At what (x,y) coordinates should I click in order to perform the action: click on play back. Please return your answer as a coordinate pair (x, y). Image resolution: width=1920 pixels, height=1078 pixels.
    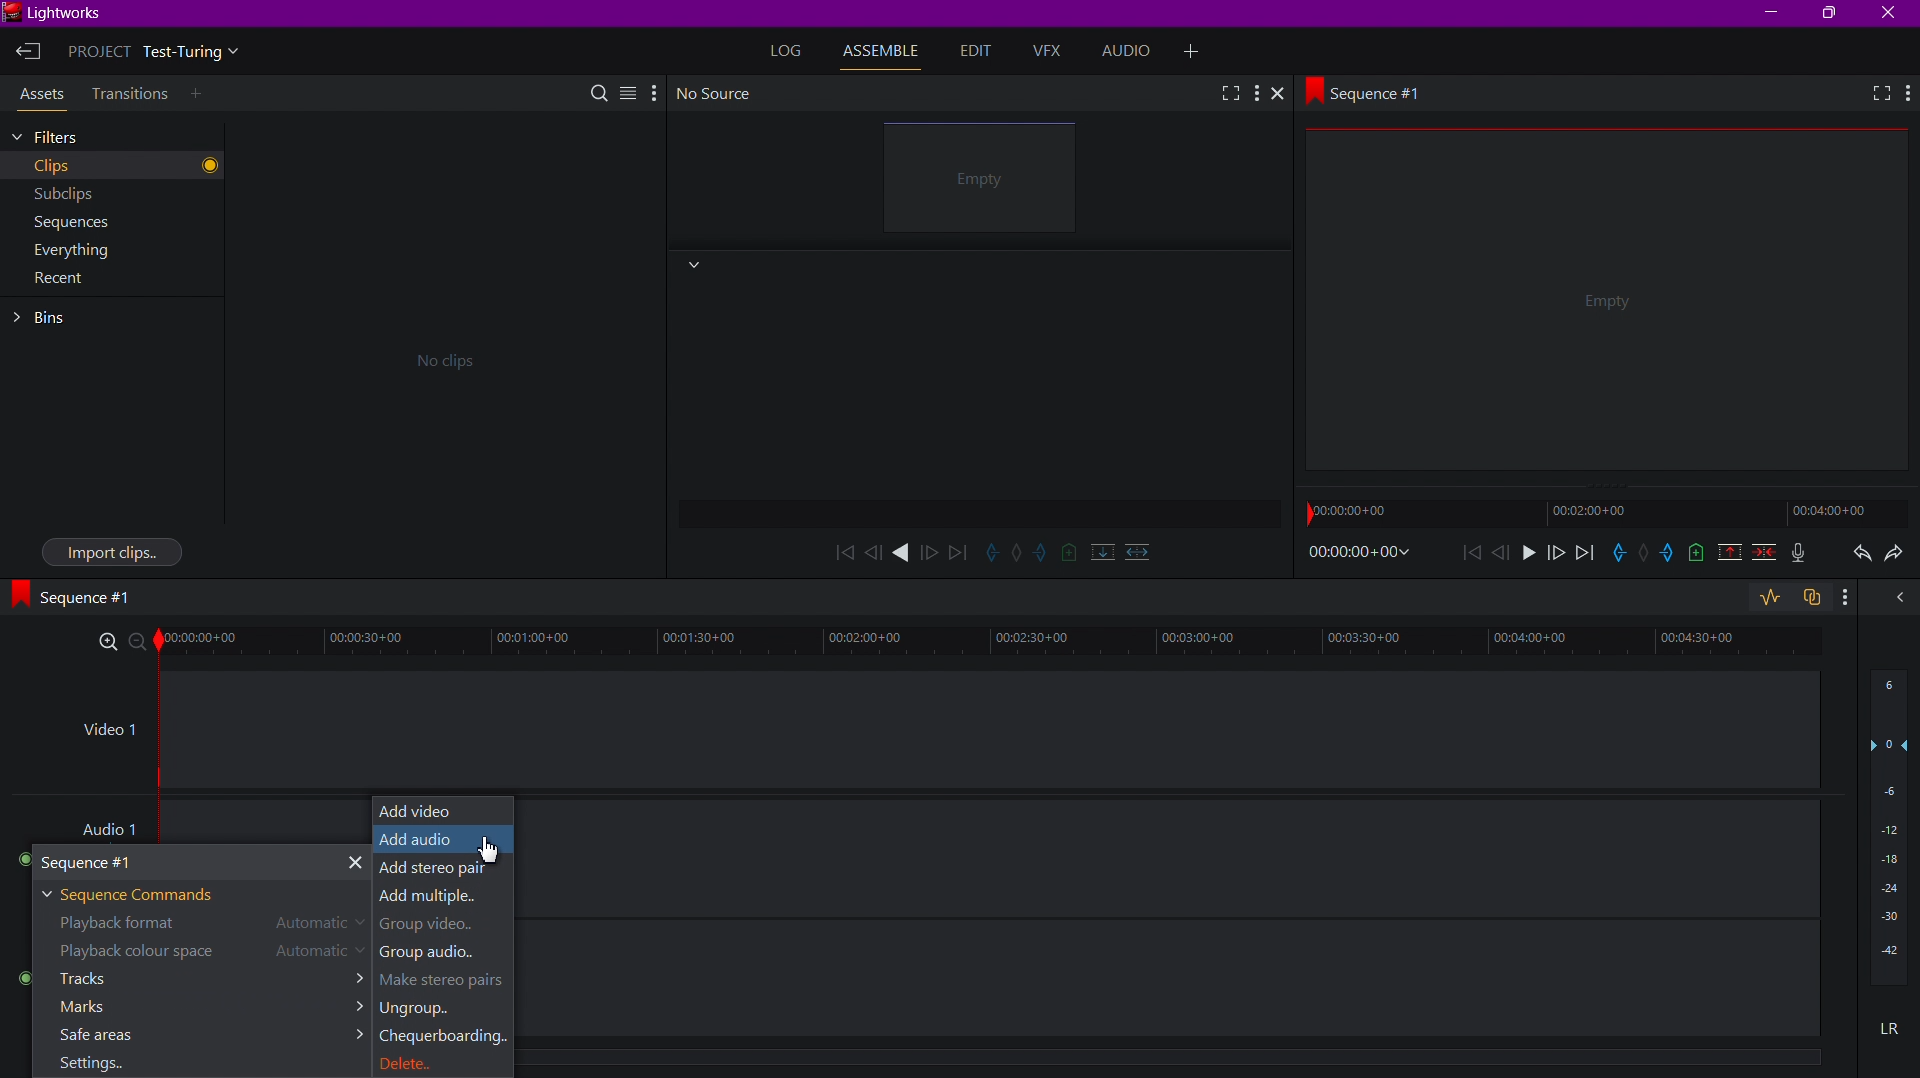
    Looking at the image, I should click on (843, 551).